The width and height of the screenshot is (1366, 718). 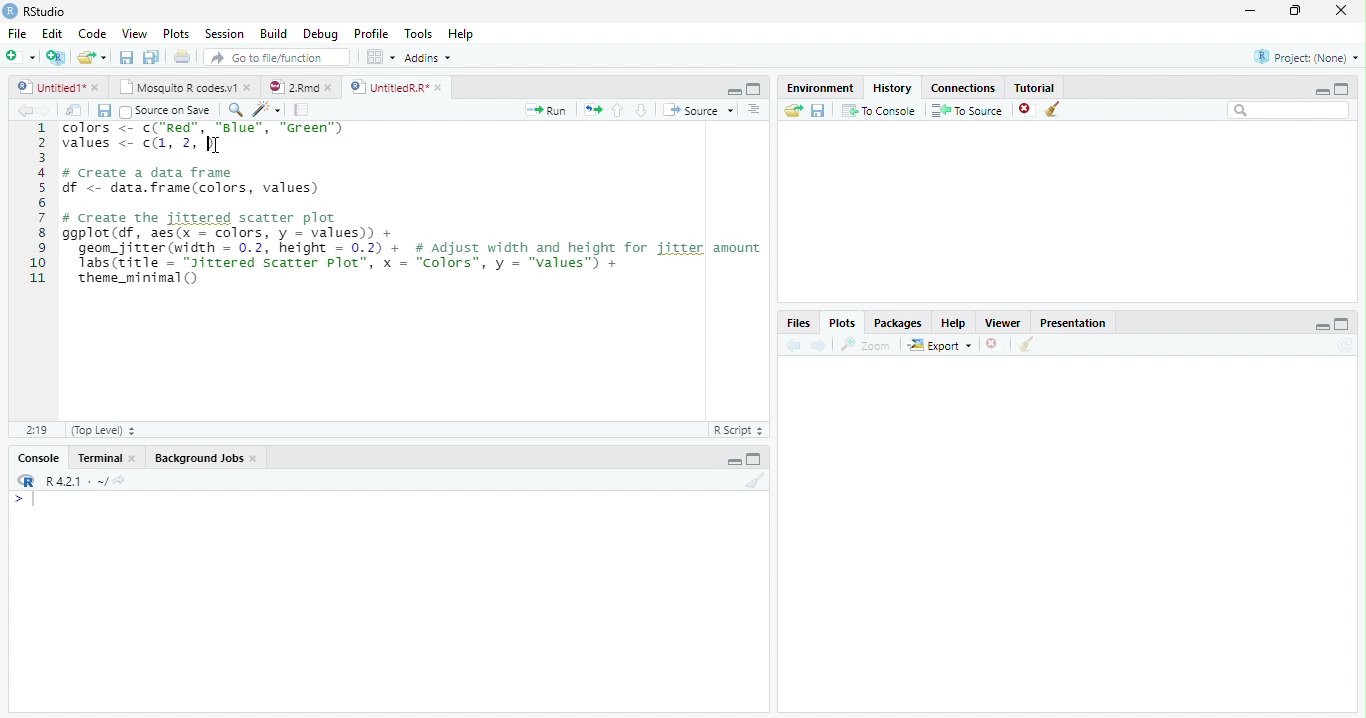 I want to click on Mosquito R codes.v1, so click(x=175, y=87).